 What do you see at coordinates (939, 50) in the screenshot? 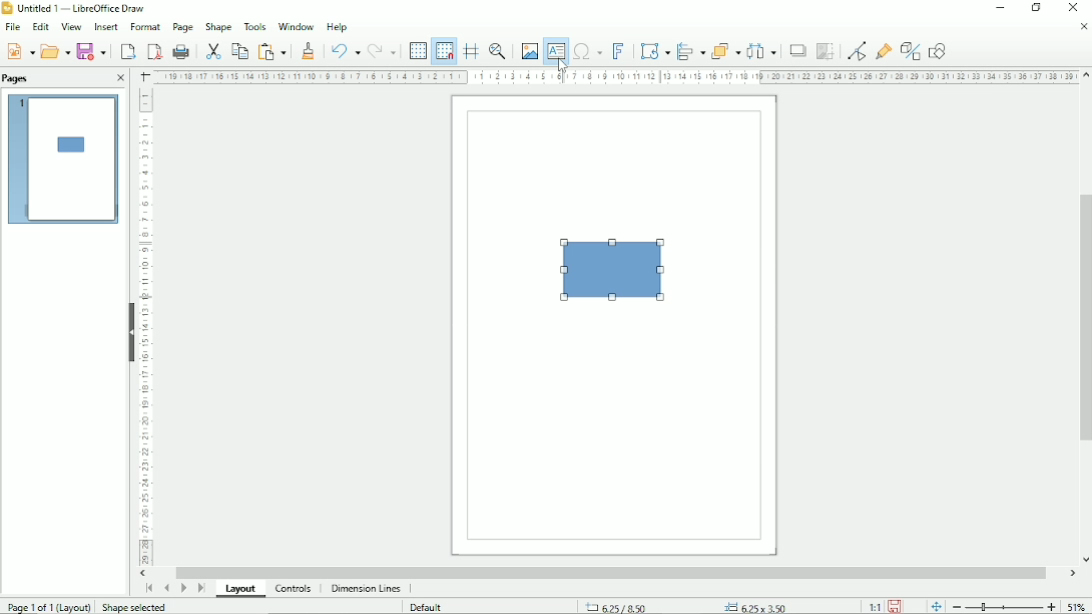
I see `Show draw functions` at bounding box center [939, 50].